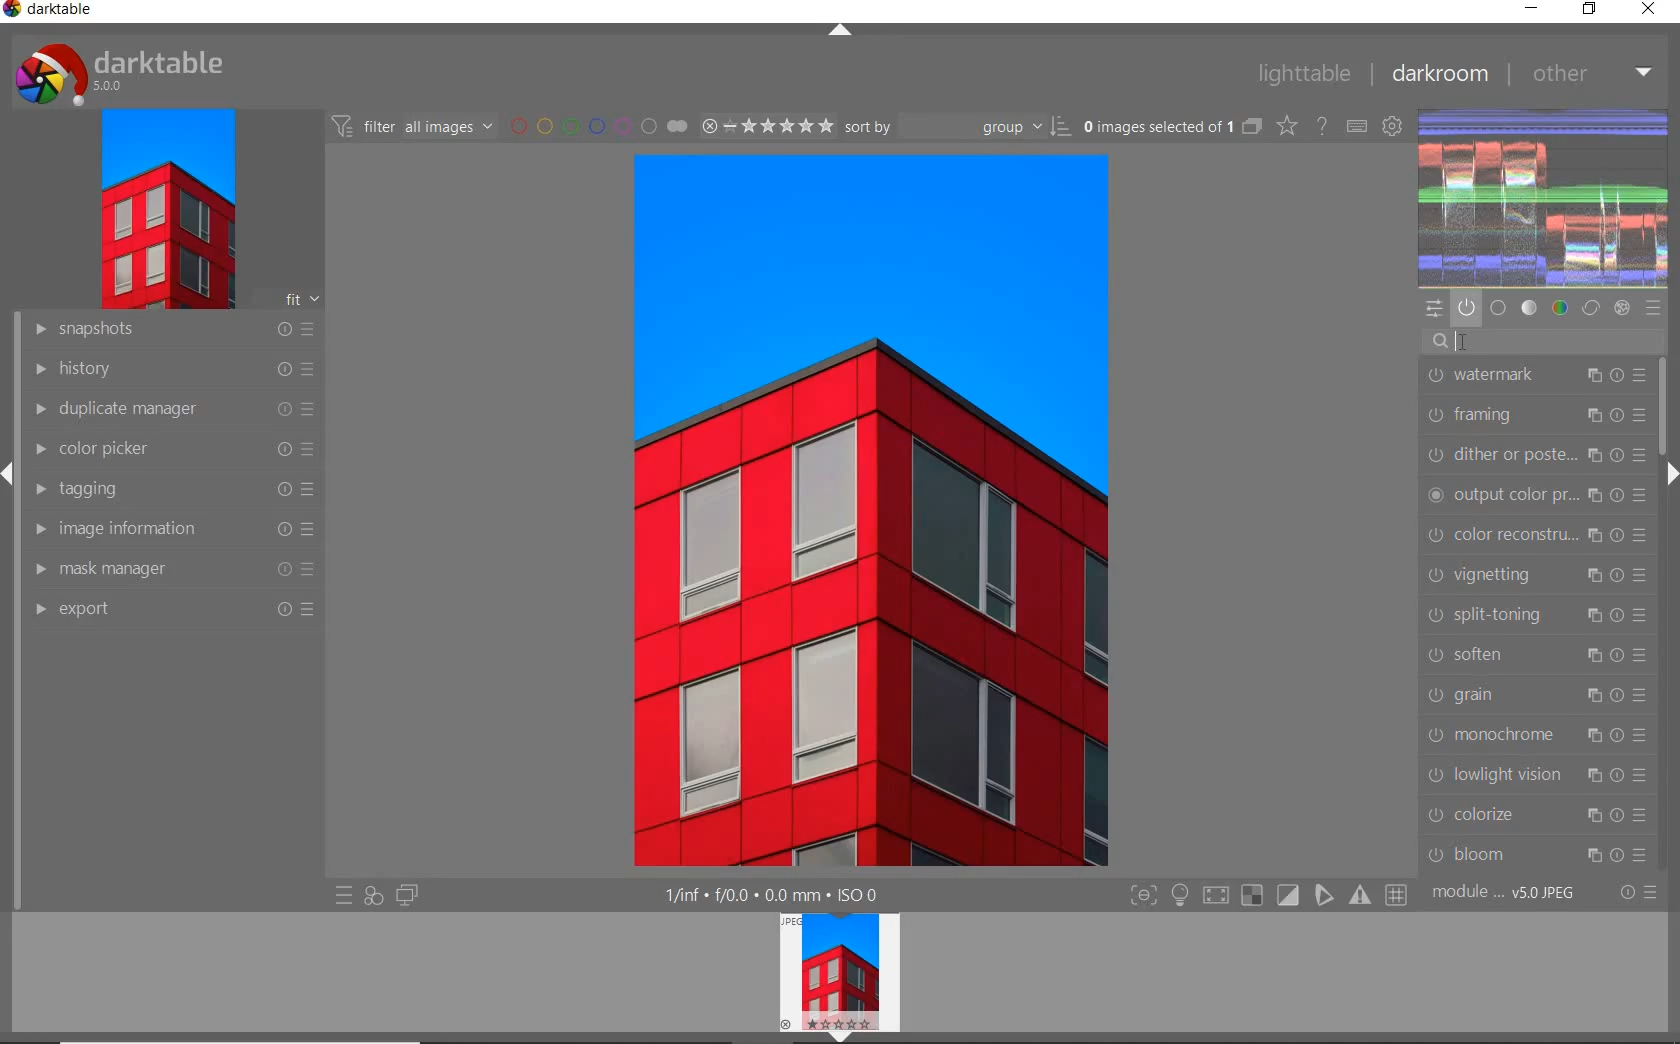 The image size is (1680, 1044). I want to click on image, so click(166, 213).